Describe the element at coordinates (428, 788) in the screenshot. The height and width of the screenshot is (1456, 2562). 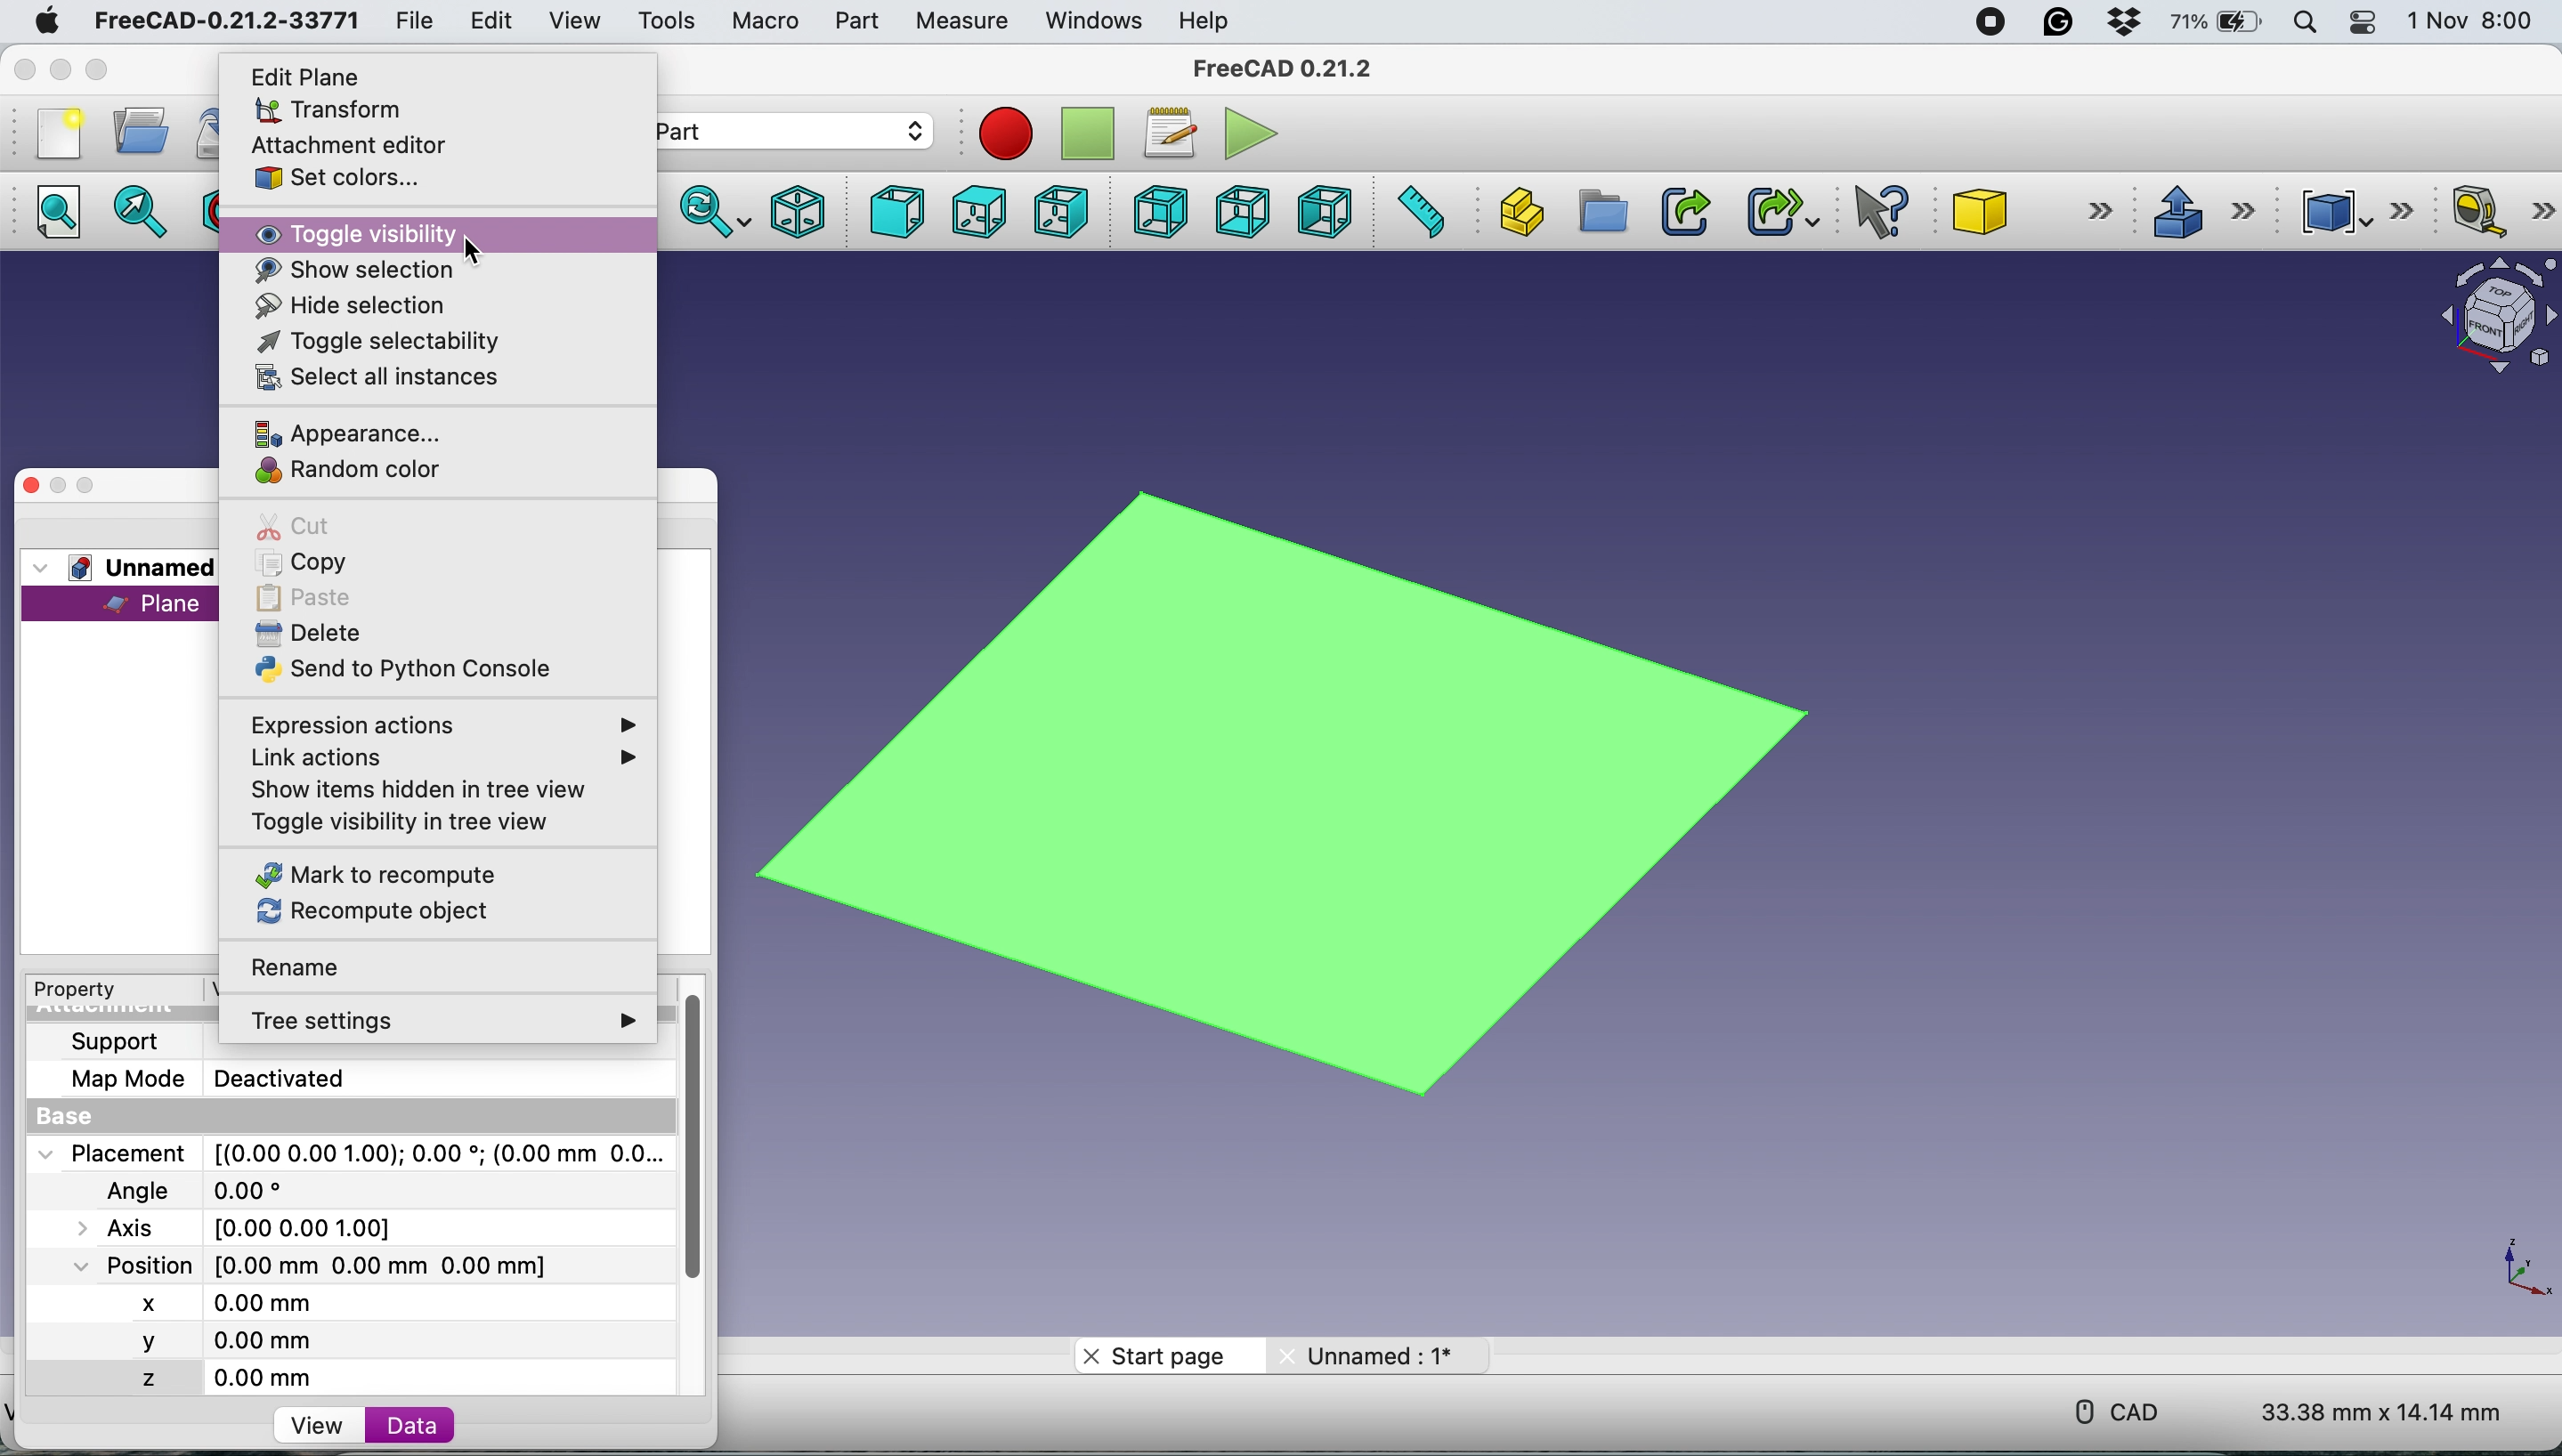
I see `show items hidden in tree view` at that location.